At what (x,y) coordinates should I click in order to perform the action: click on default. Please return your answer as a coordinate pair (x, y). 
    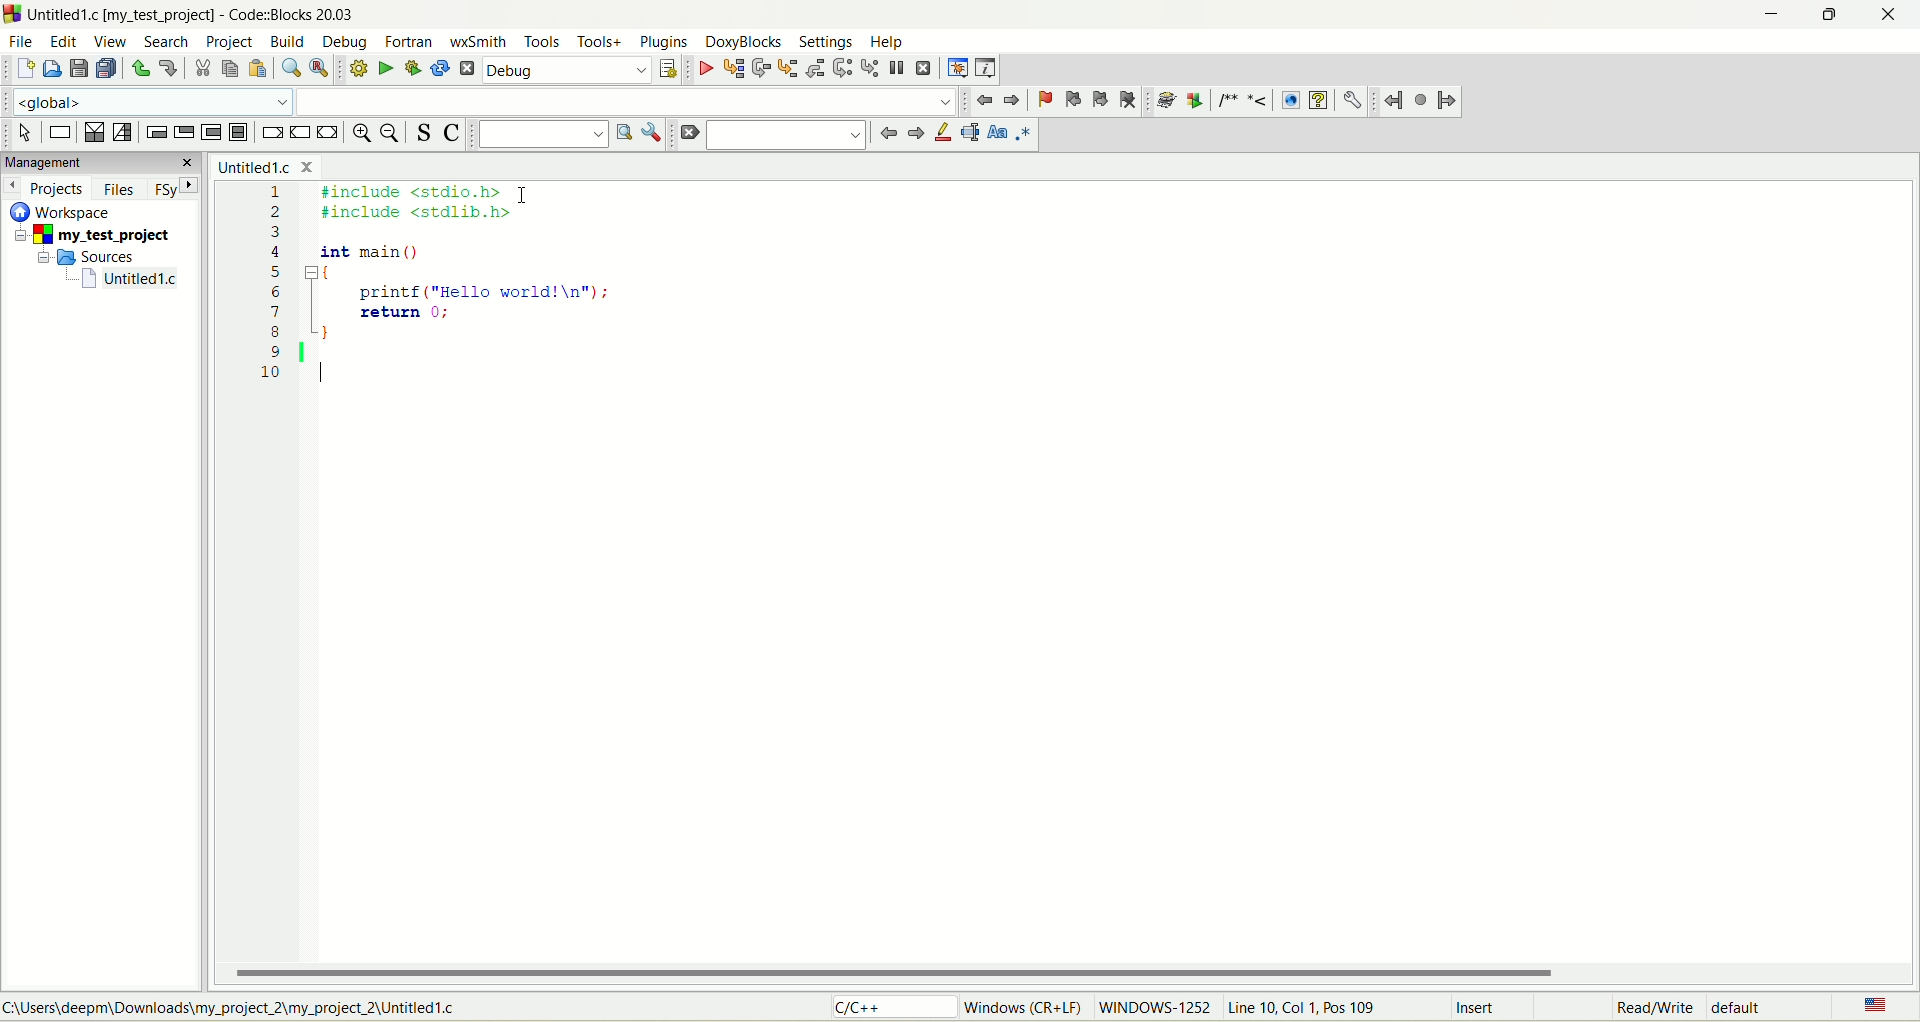
    Looking at the image, I should click on (1751, 1009).